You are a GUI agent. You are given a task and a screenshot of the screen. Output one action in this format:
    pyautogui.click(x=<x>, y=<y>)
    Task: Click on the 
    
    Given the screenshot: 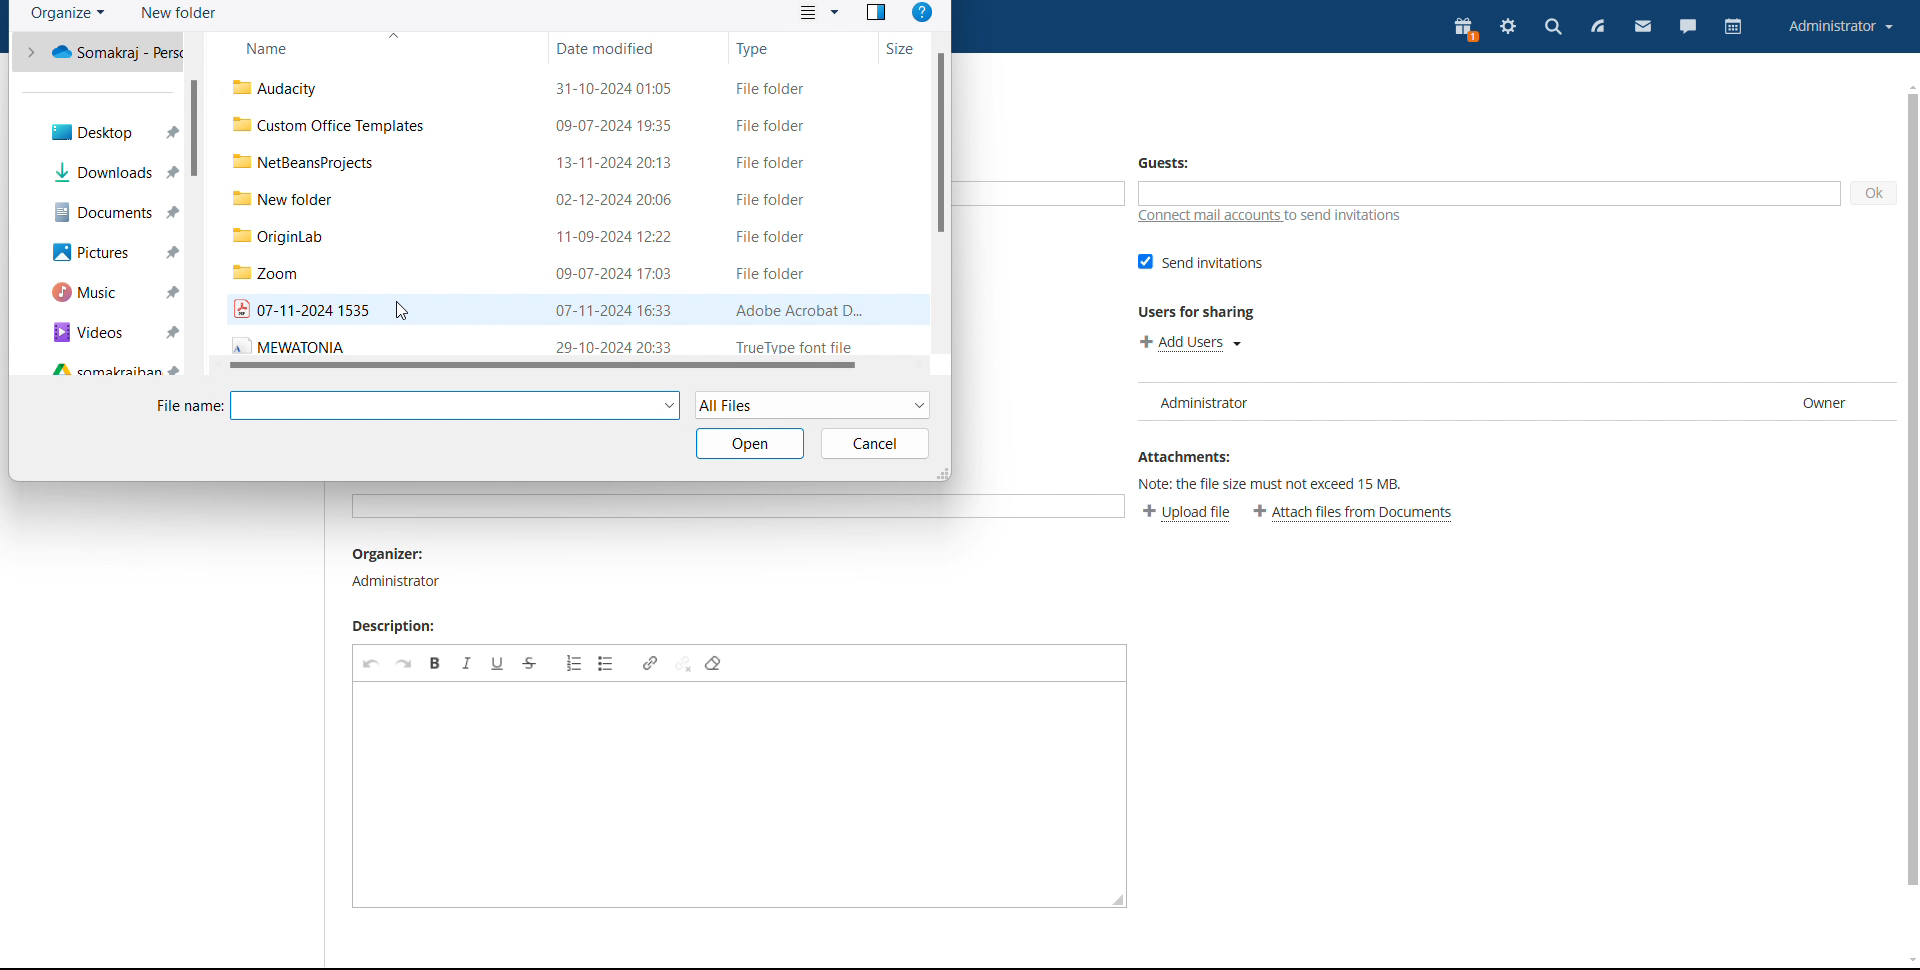 What is the action you would take?
    pyautogui.click(x=561, y=200)
    